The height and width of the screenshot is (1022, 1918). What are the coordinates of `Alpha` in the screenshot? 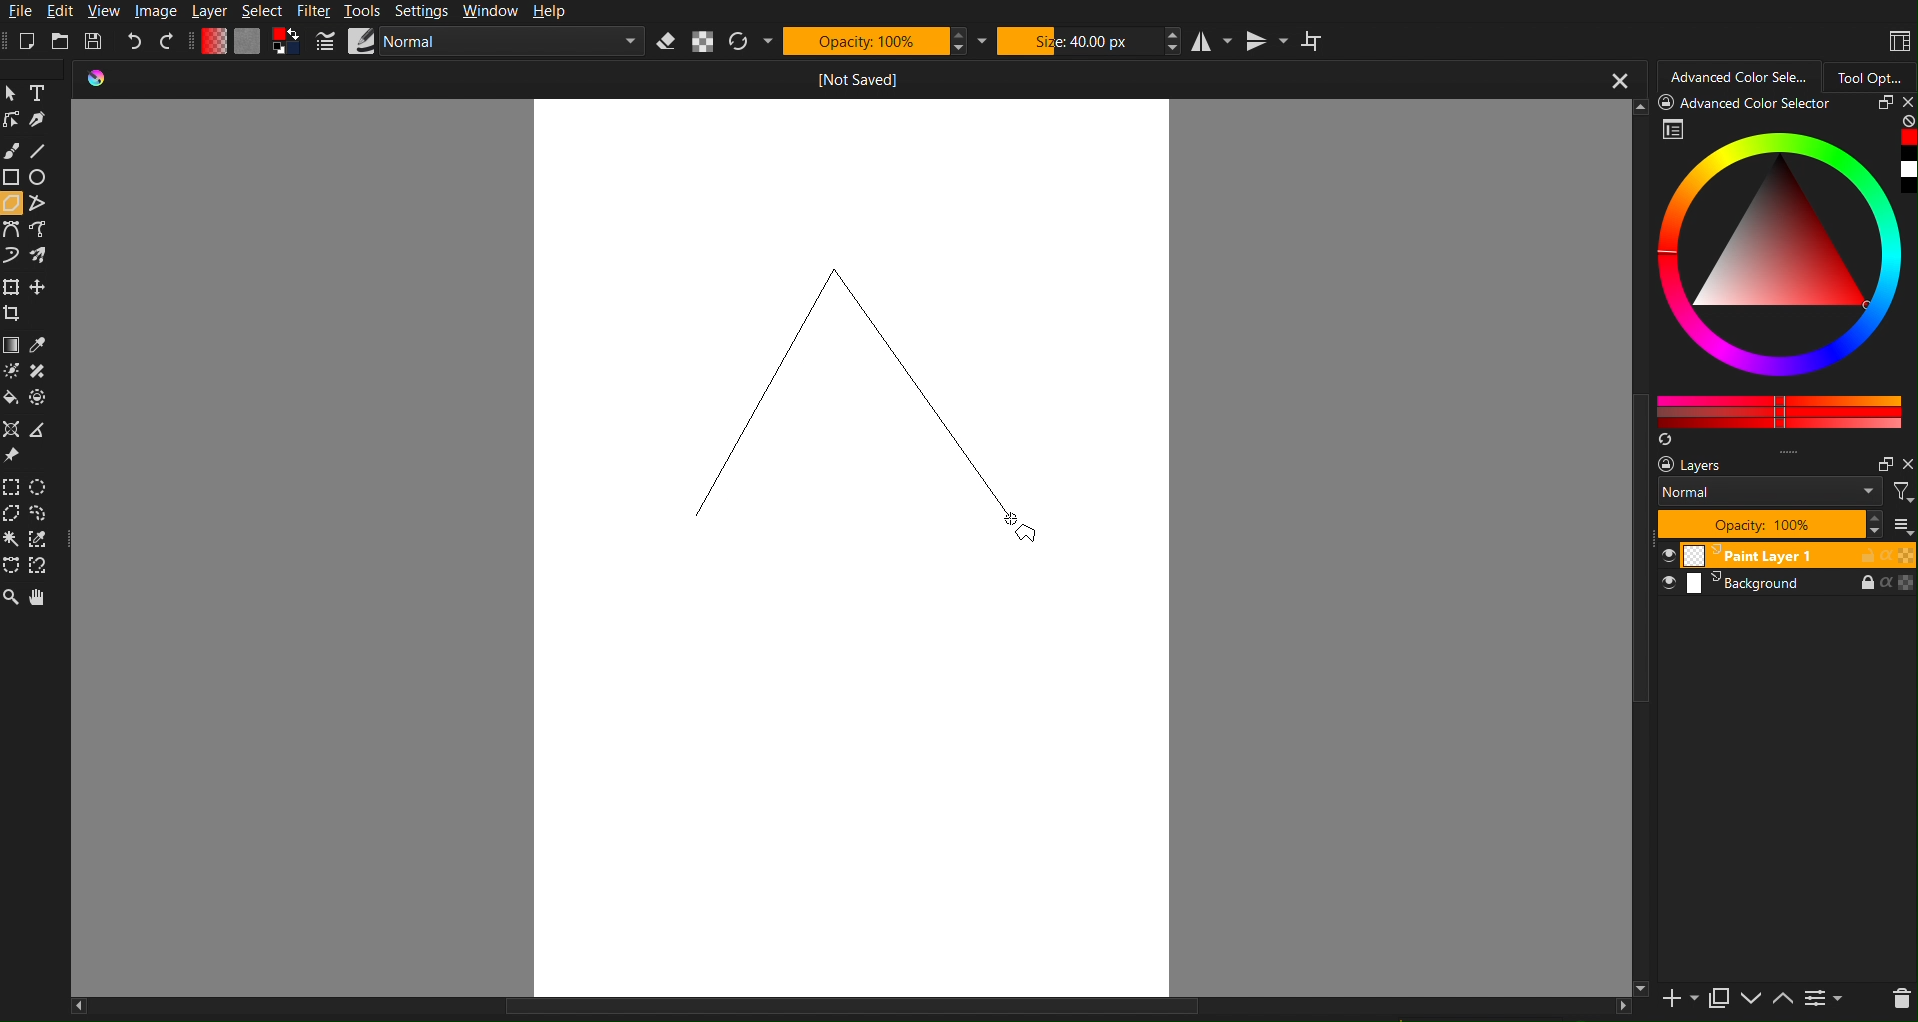 It's located at (703, 42).